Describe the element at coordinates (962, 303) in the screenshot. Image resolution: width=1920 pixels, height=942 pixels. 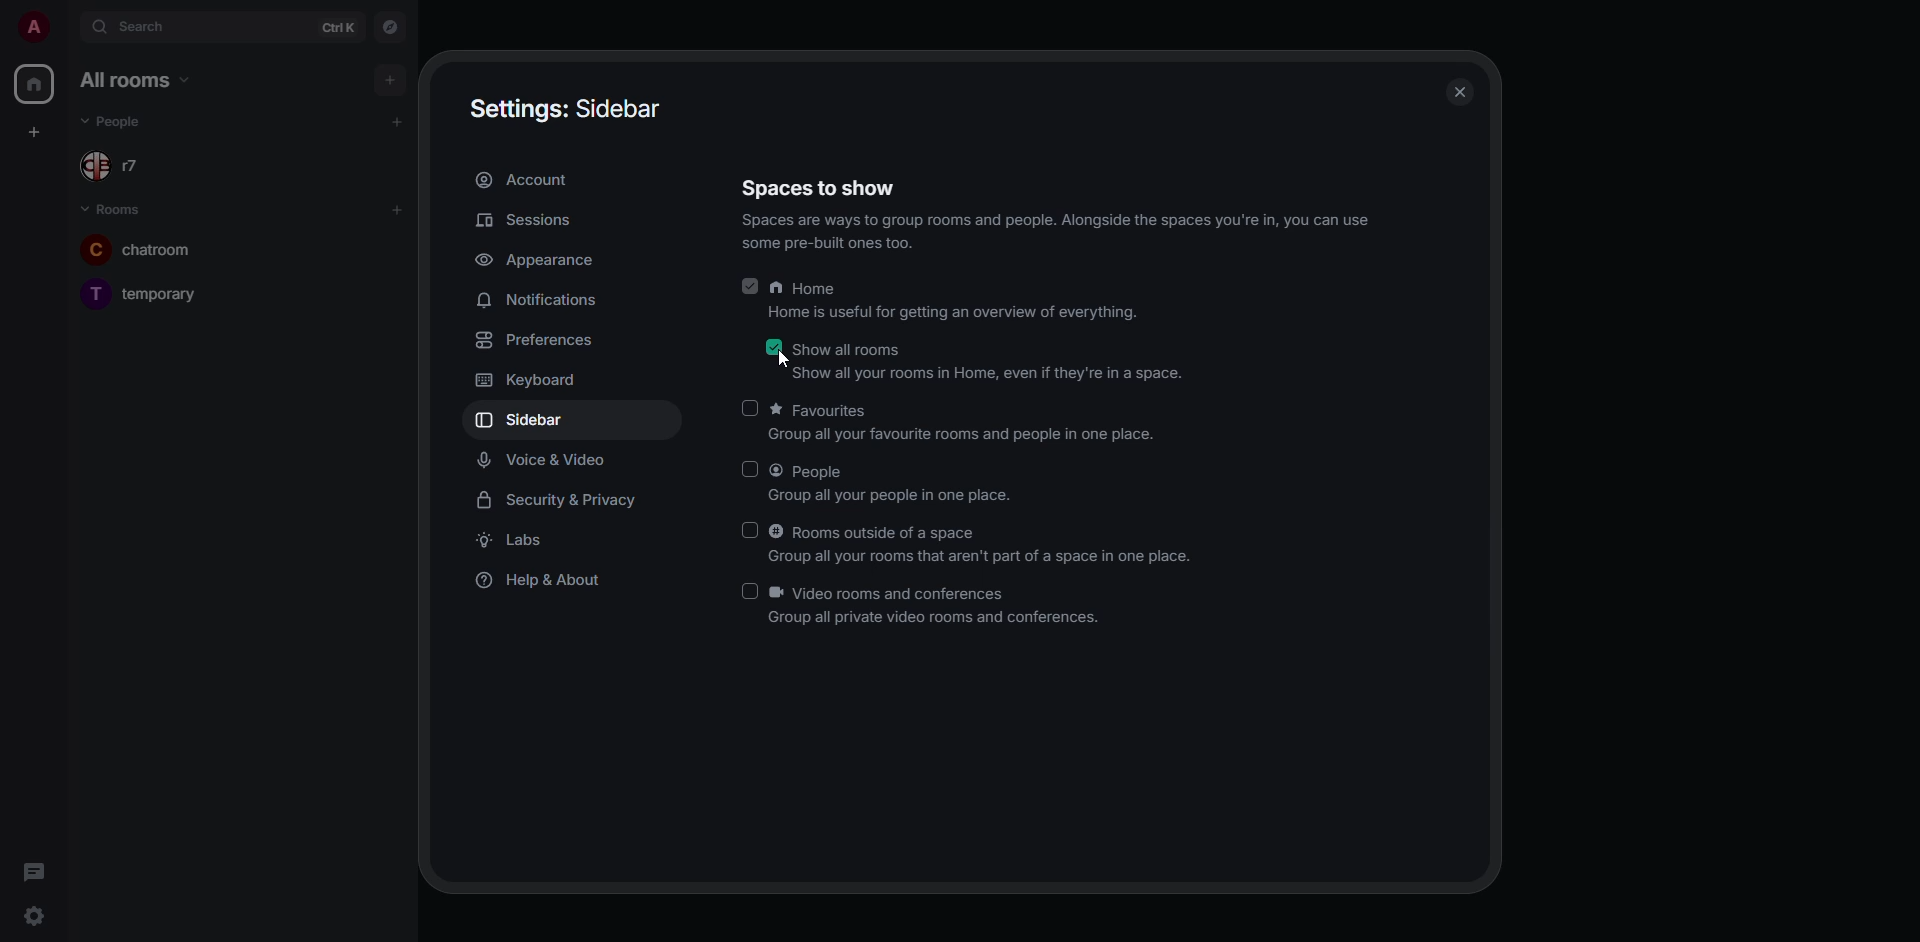
I see `home` at that location.